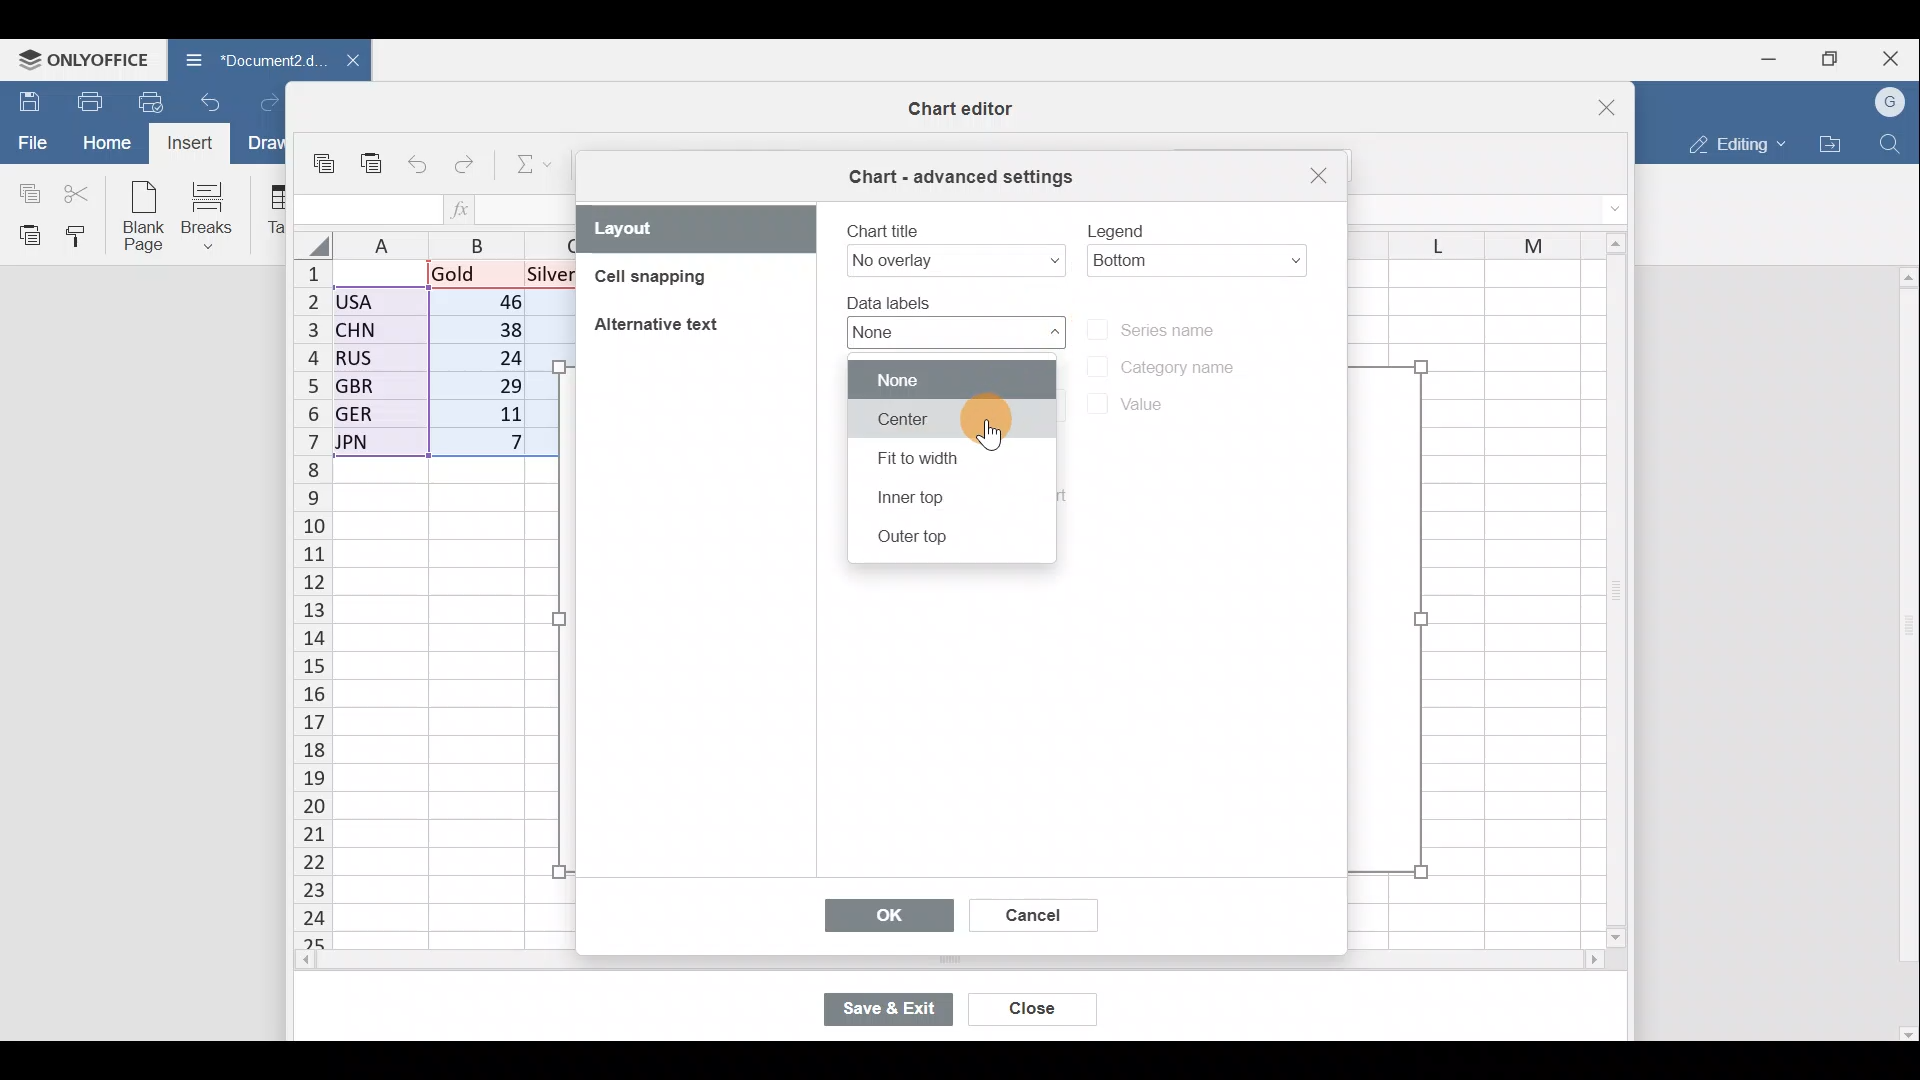  What do you see at coordinates (422, 166) in the screenshot?
I see `Undo` at bounding box center [422, 166].